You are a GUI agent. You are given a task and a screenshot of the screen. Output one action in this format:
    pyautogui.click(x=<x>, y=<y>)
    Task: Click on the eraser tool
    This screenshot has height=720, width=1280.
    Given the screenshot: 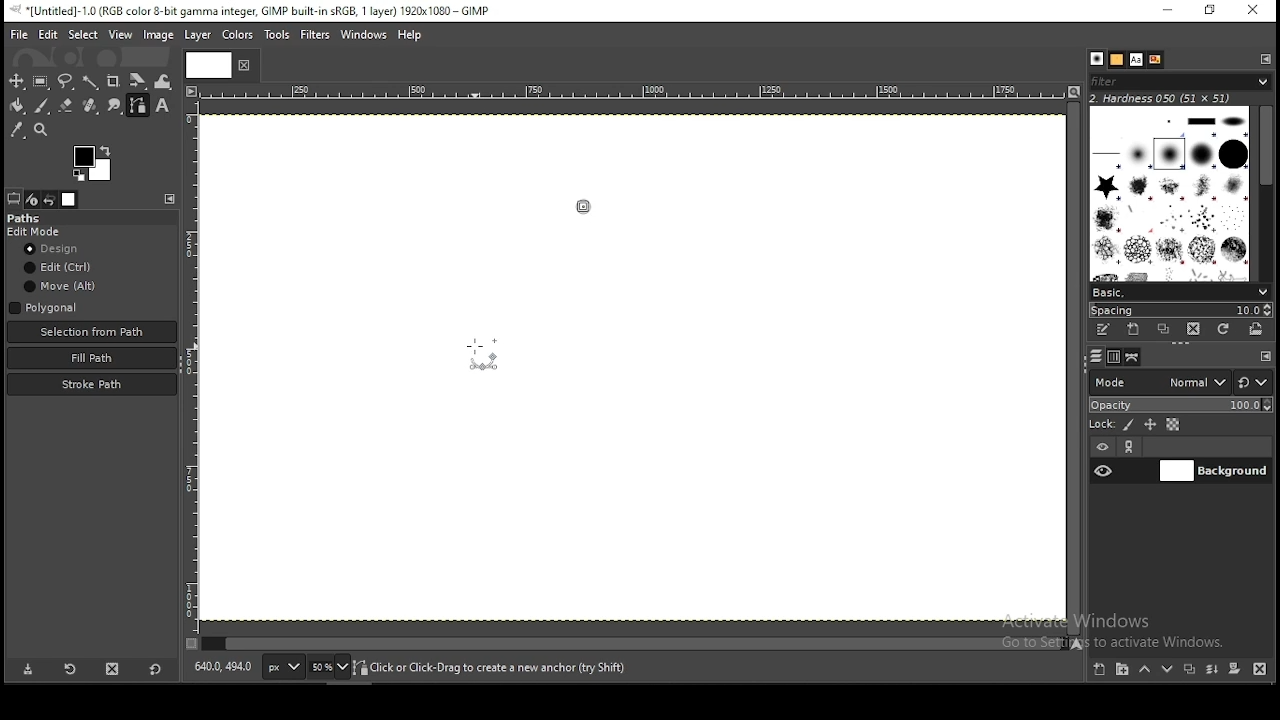 What is the action you would take?
    pyautogui.click(x=66, y=108)
    